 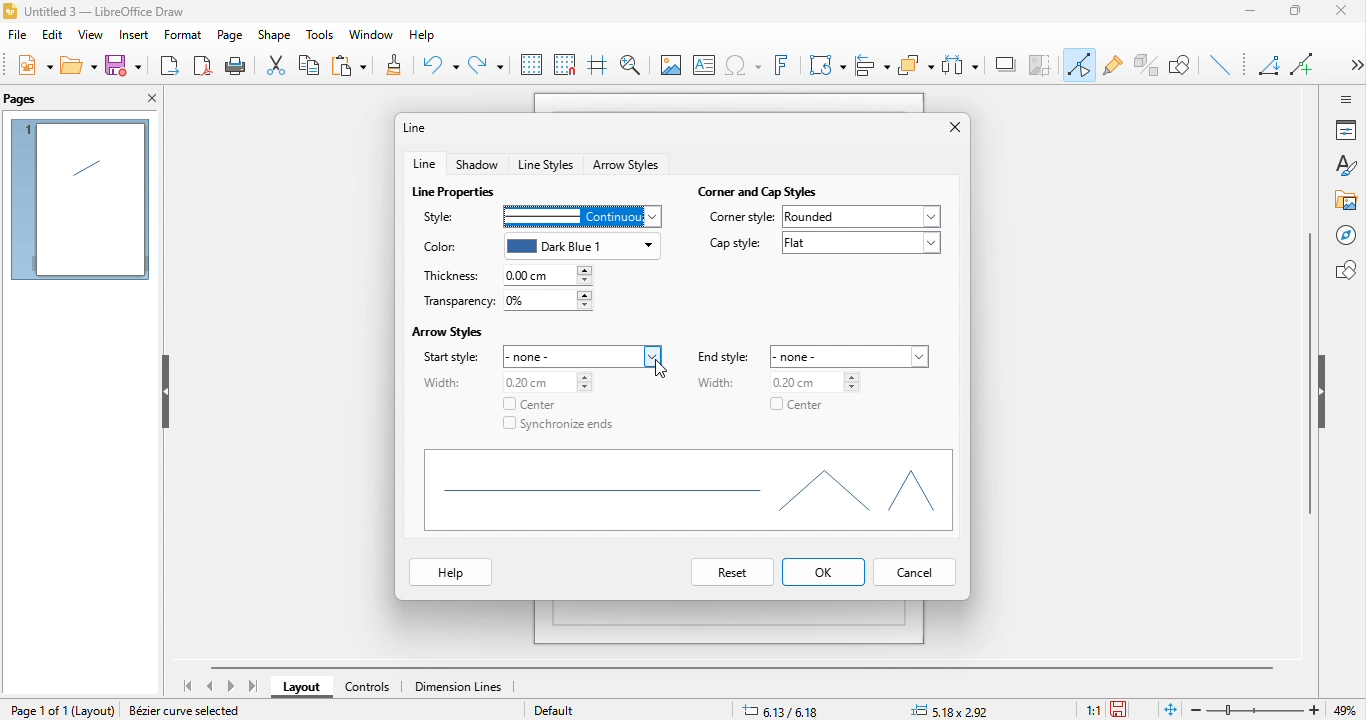 What do you see at coordinates (628, 166) in the screenshot?
I see `arrow style` at bounding box center [628, 166].